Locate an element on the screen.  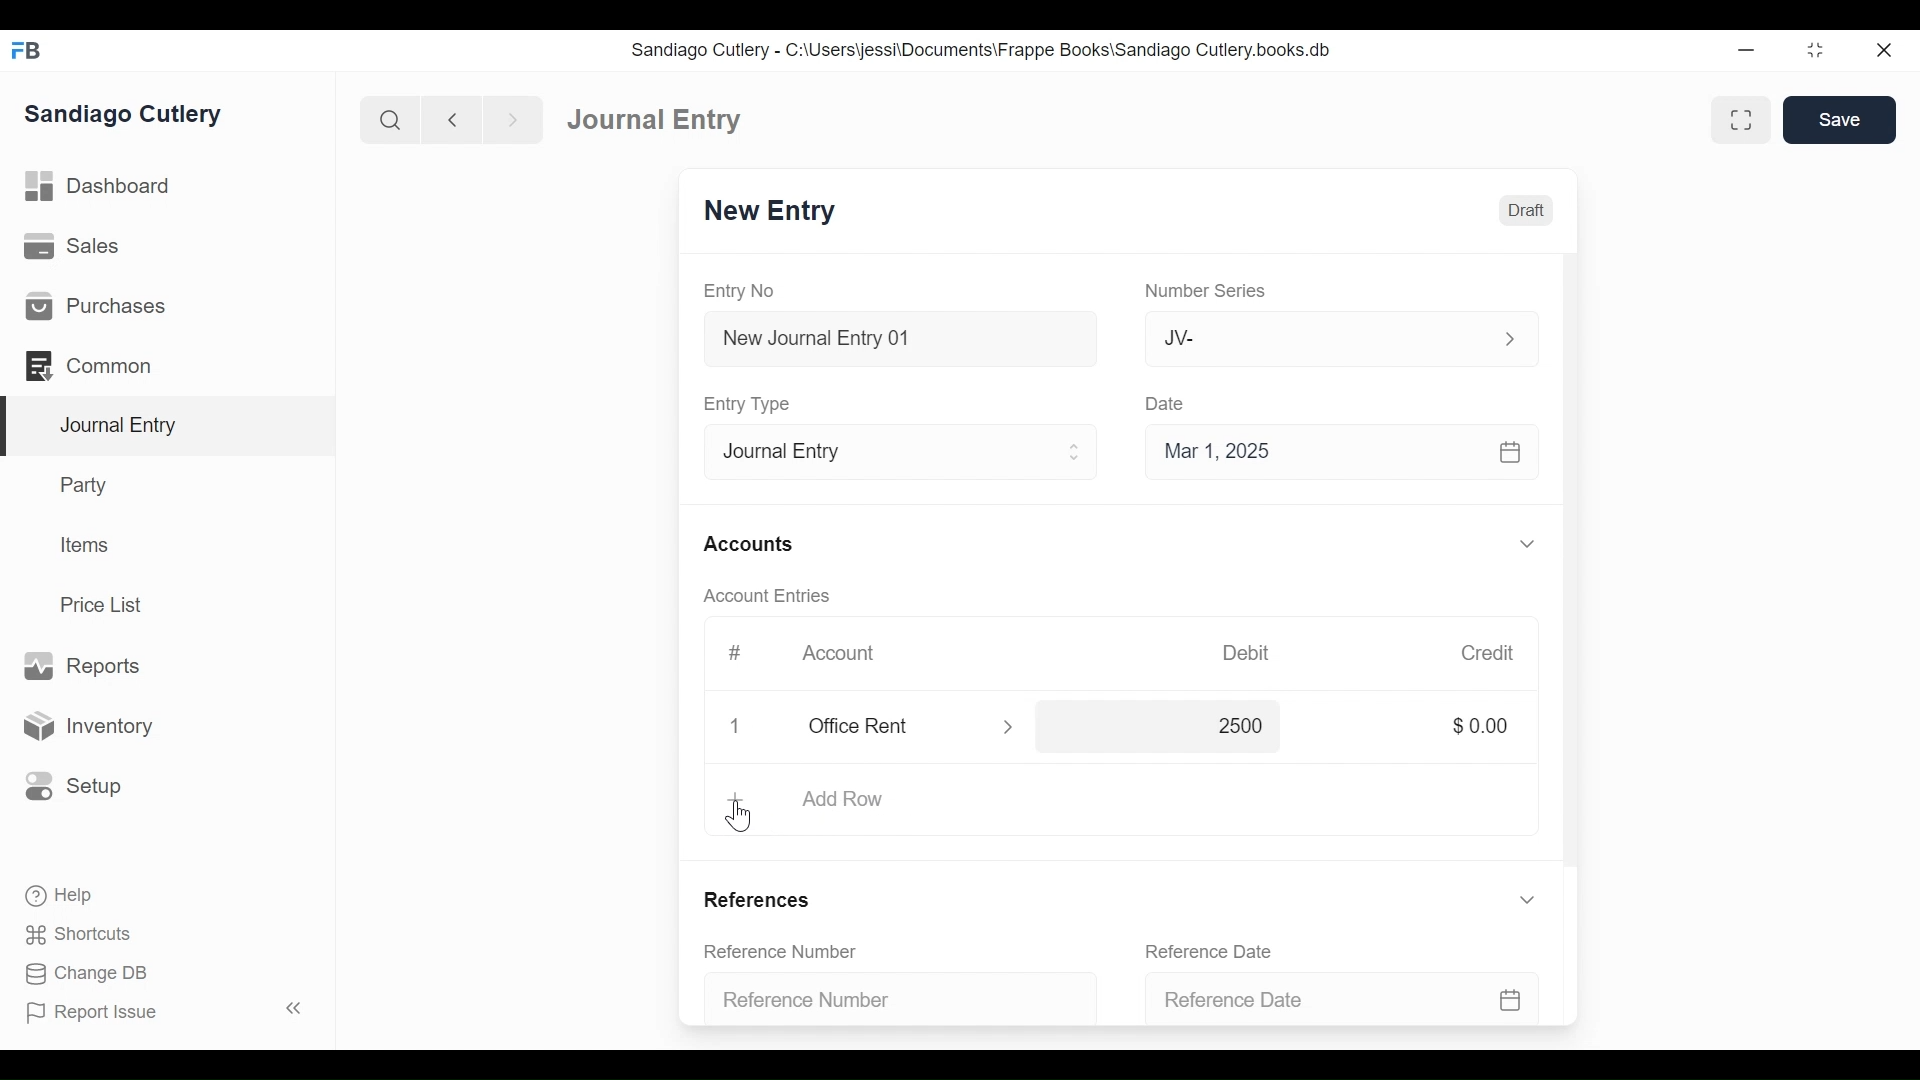
References is located at coordinates (765, 903).